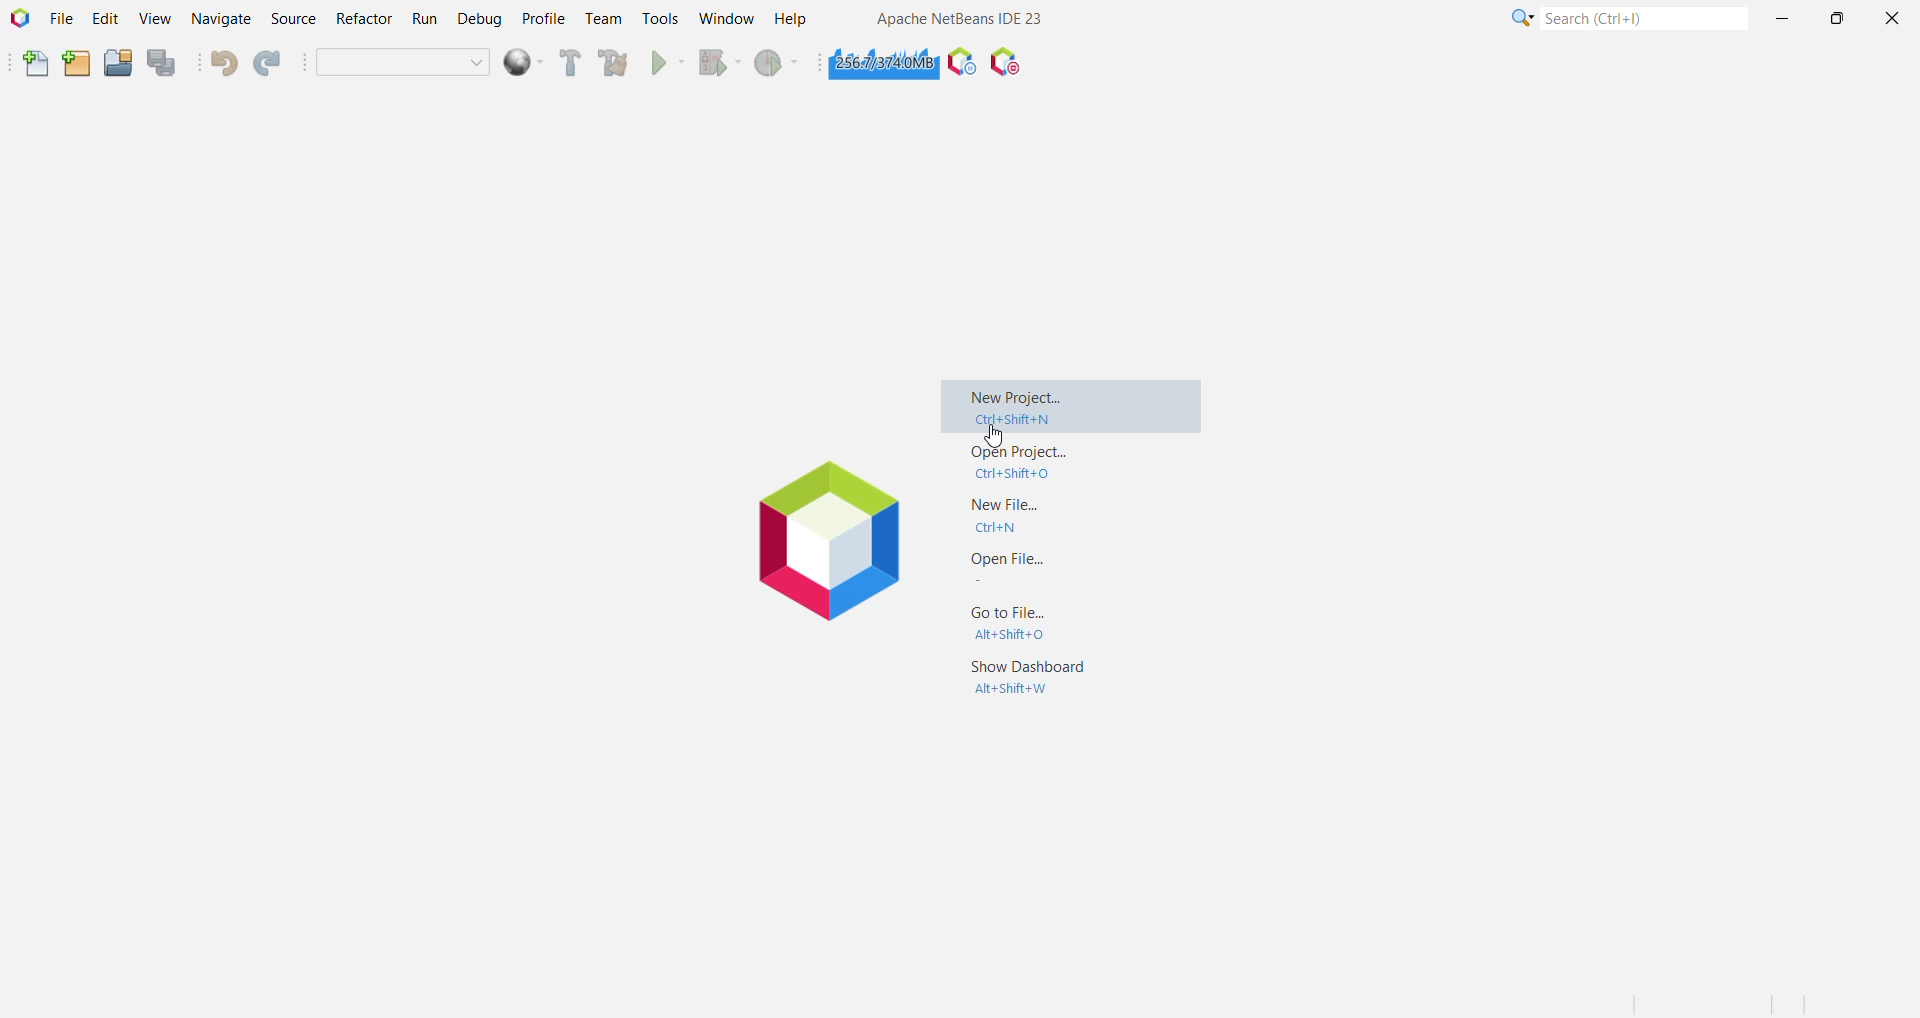 The width and height of the screenshot is (1920, 1018). I want to click on Open File, so click(1076, 564).